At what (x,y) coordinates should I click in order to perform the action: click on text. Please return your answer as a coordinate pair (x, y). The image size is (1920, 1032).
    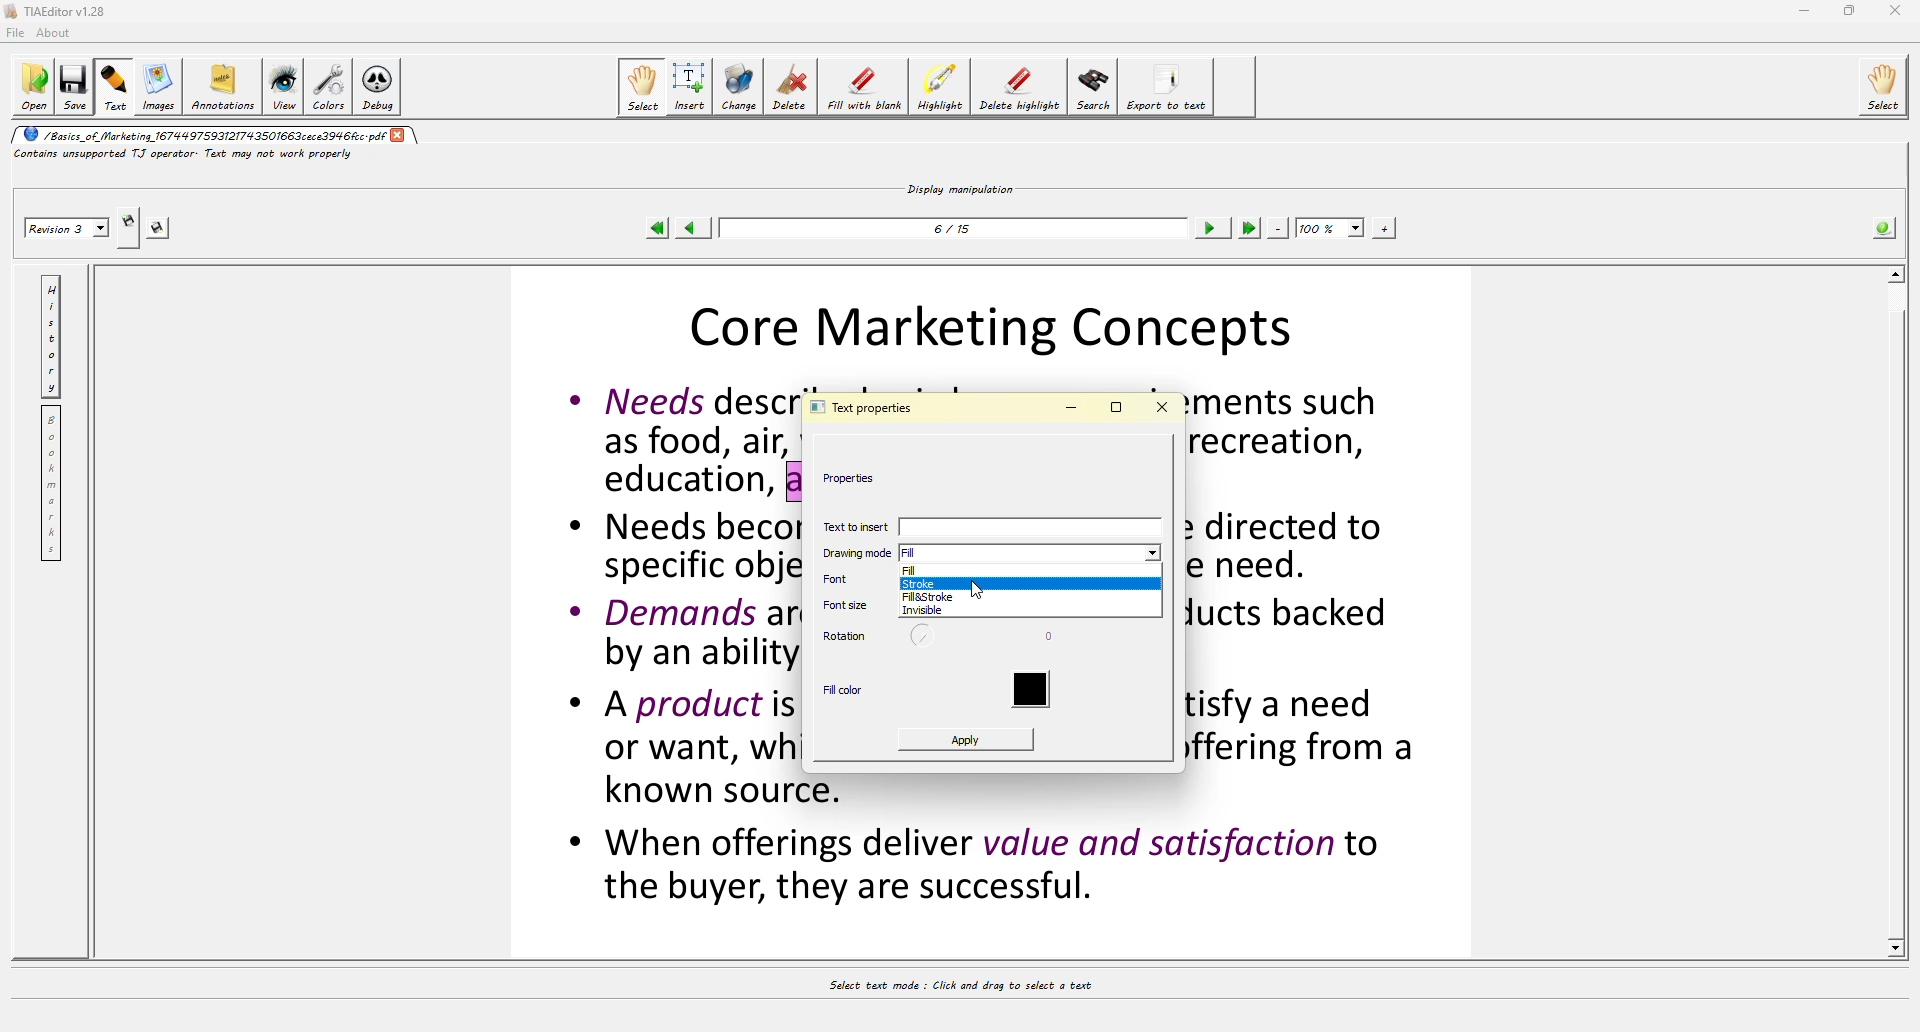
    Looking at the image, I should click on (116, 87).